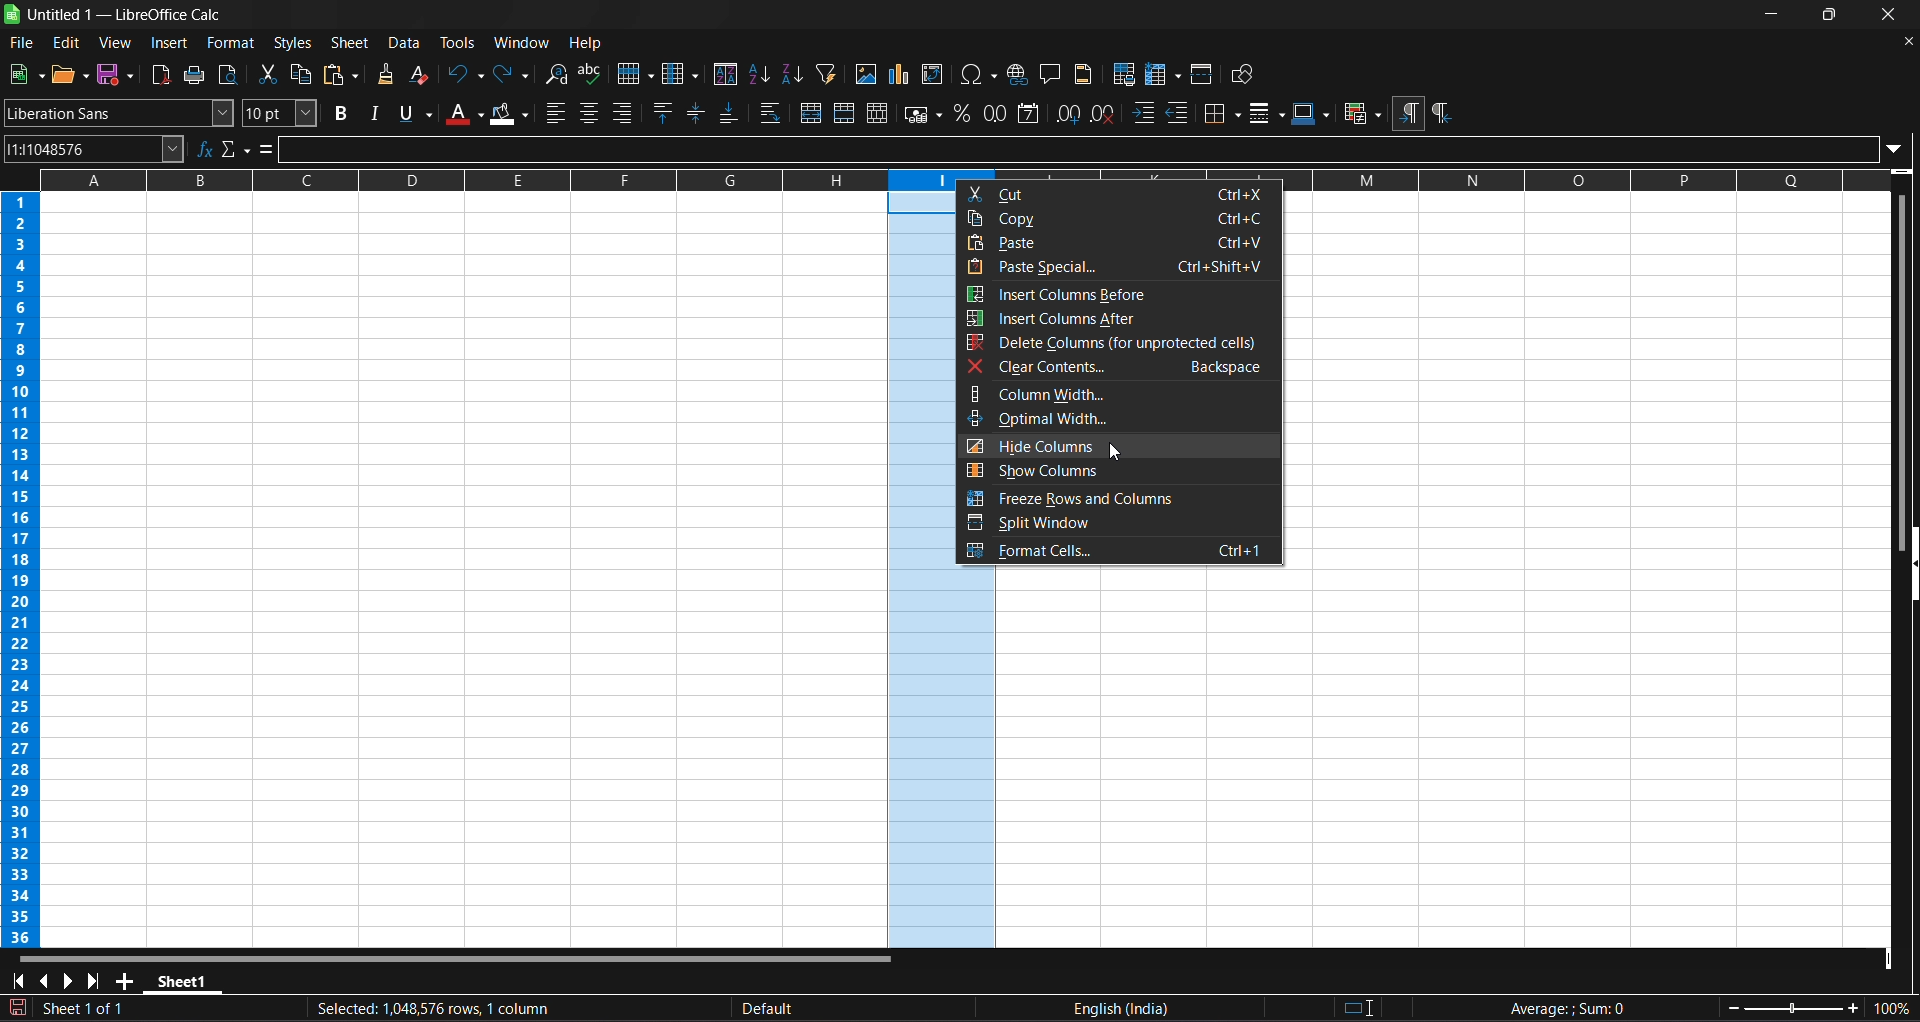  I want to click on function wizard, so click(203, 147).